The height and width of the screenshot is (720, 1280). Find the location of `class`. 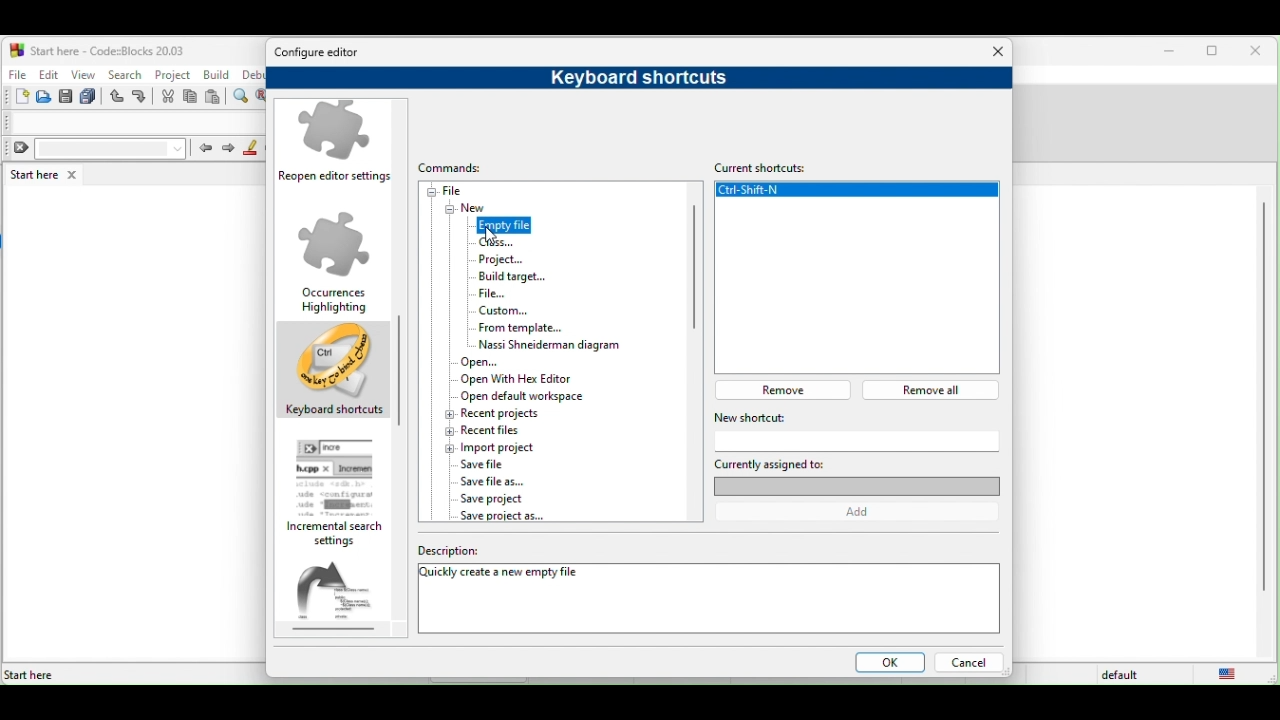

class is located at coordinates (497, 242).